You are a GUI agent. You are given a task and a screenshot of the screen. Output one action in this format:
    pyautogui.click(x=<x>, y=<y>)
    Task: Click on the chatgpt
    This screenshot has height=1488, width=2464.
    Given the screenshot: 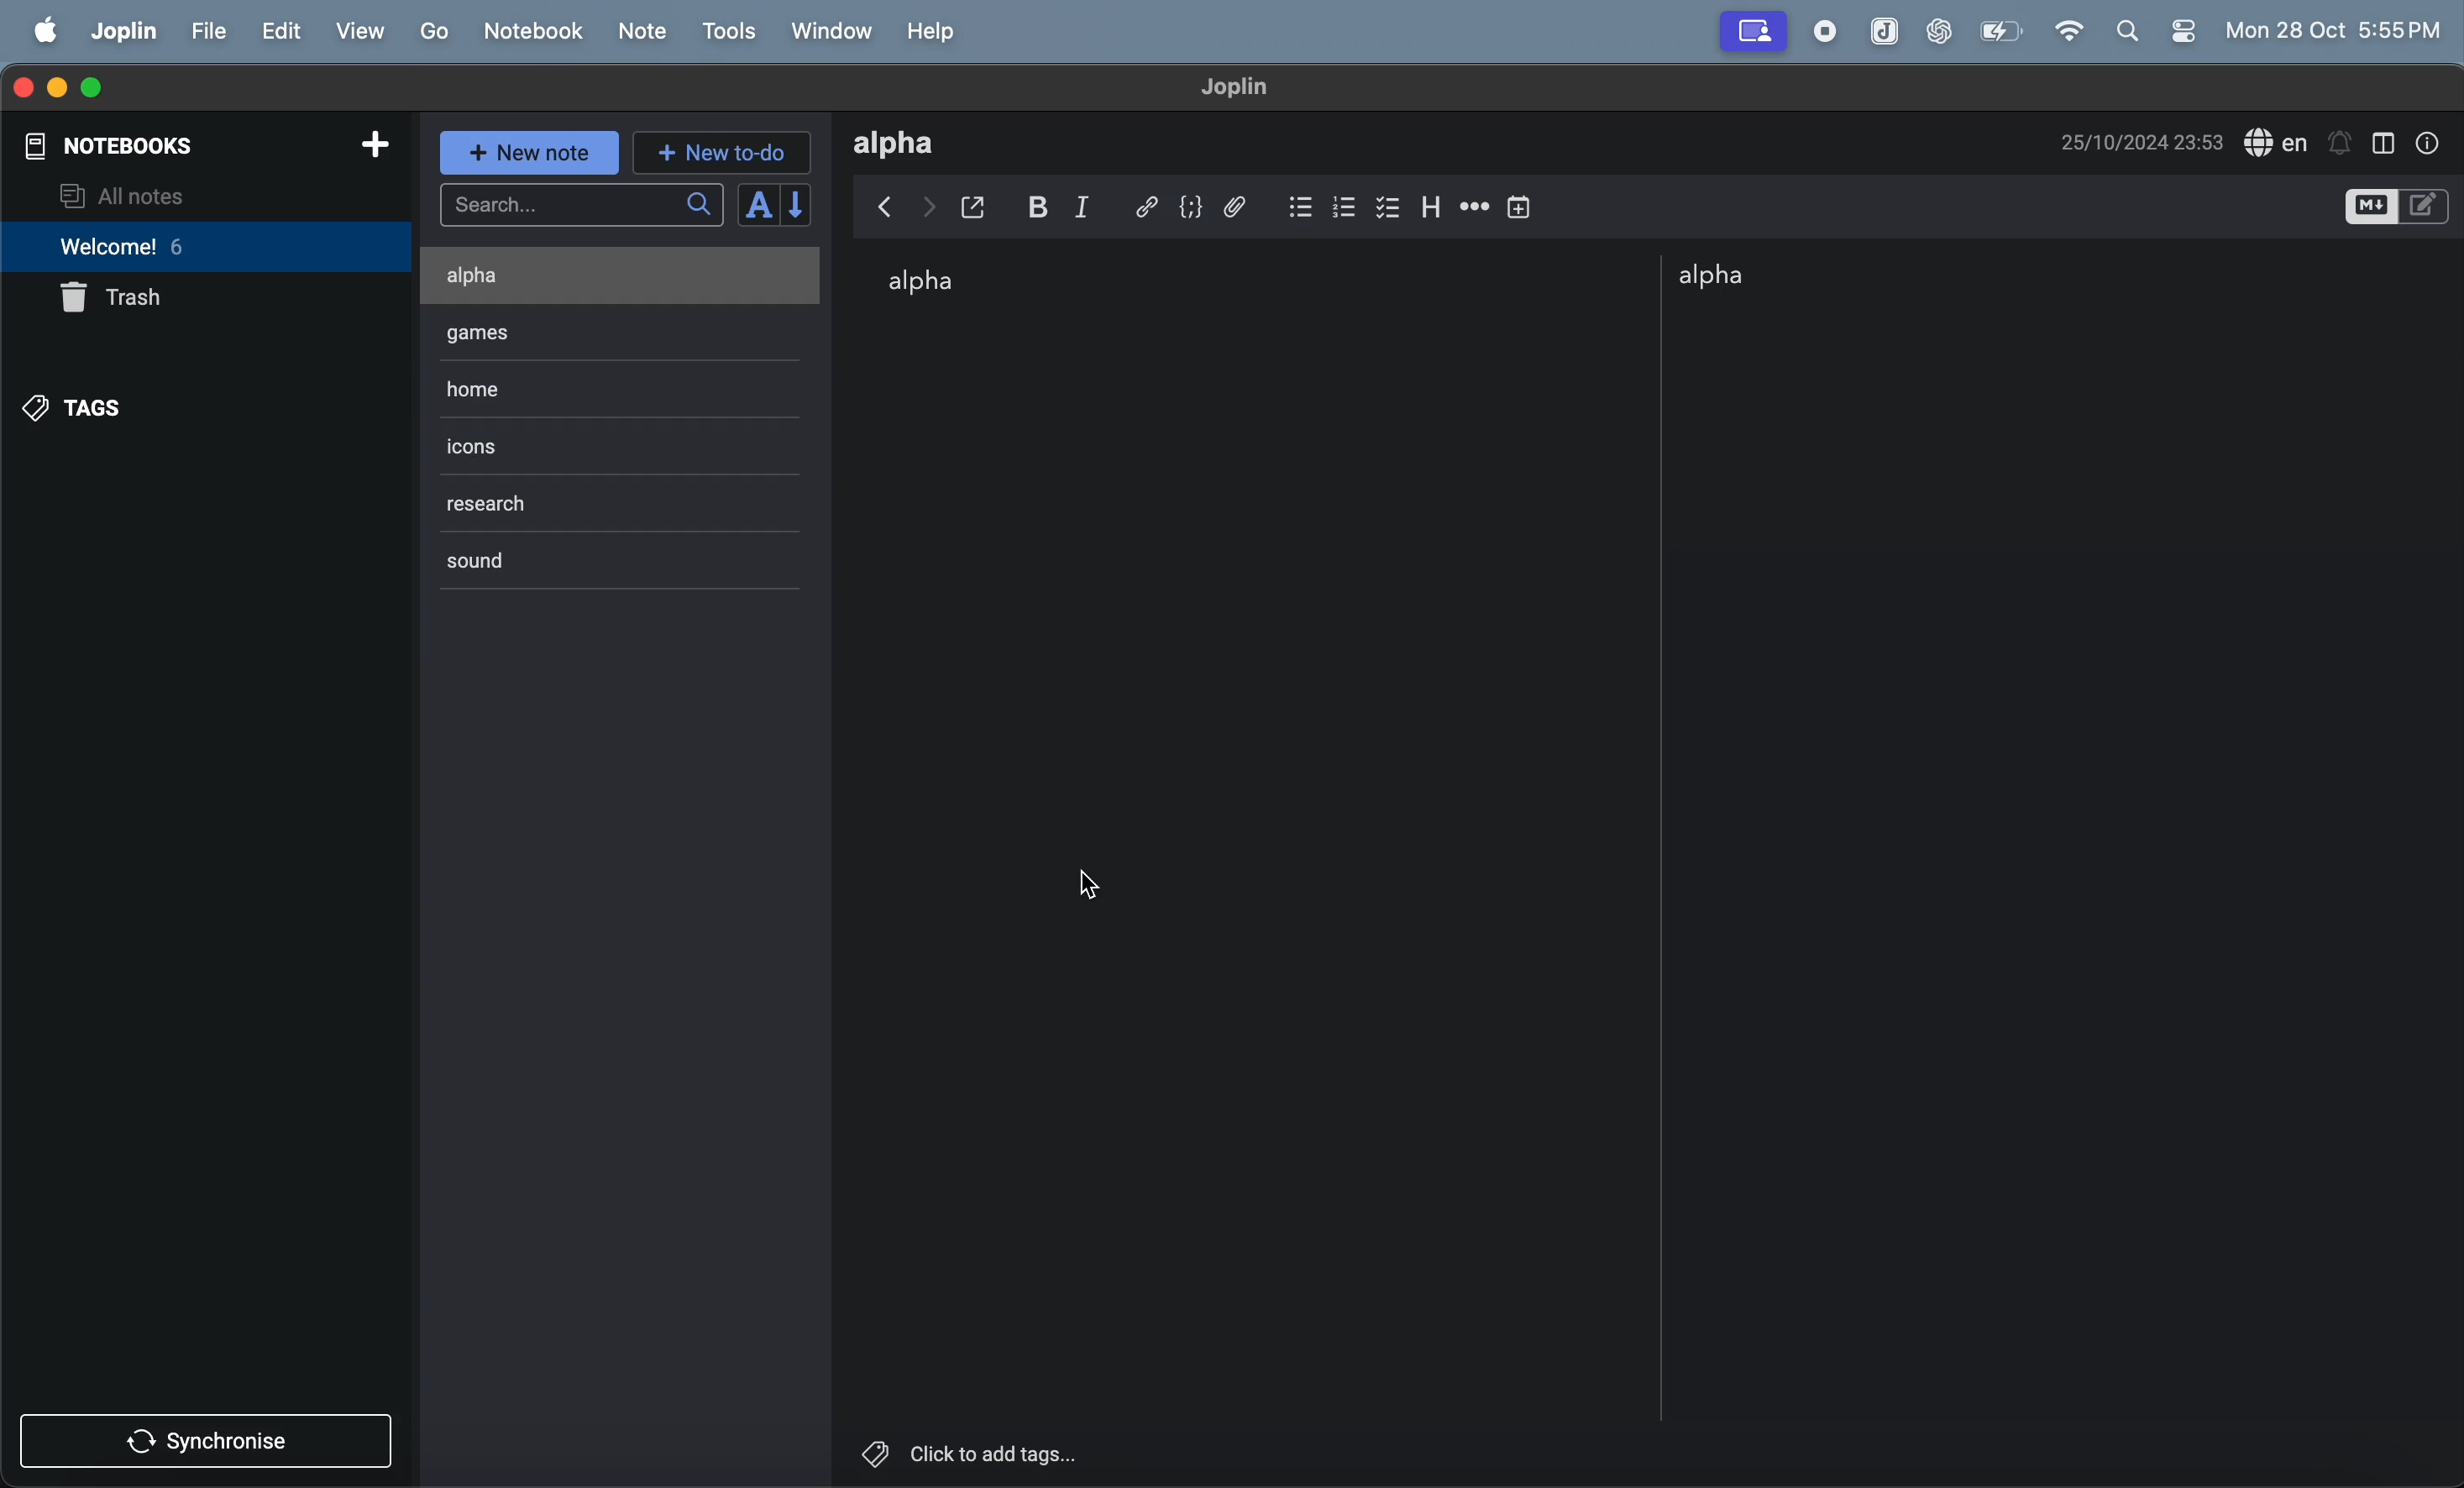 What is the action you would take?
    pyautogui.click(x=1938, y=31)
    